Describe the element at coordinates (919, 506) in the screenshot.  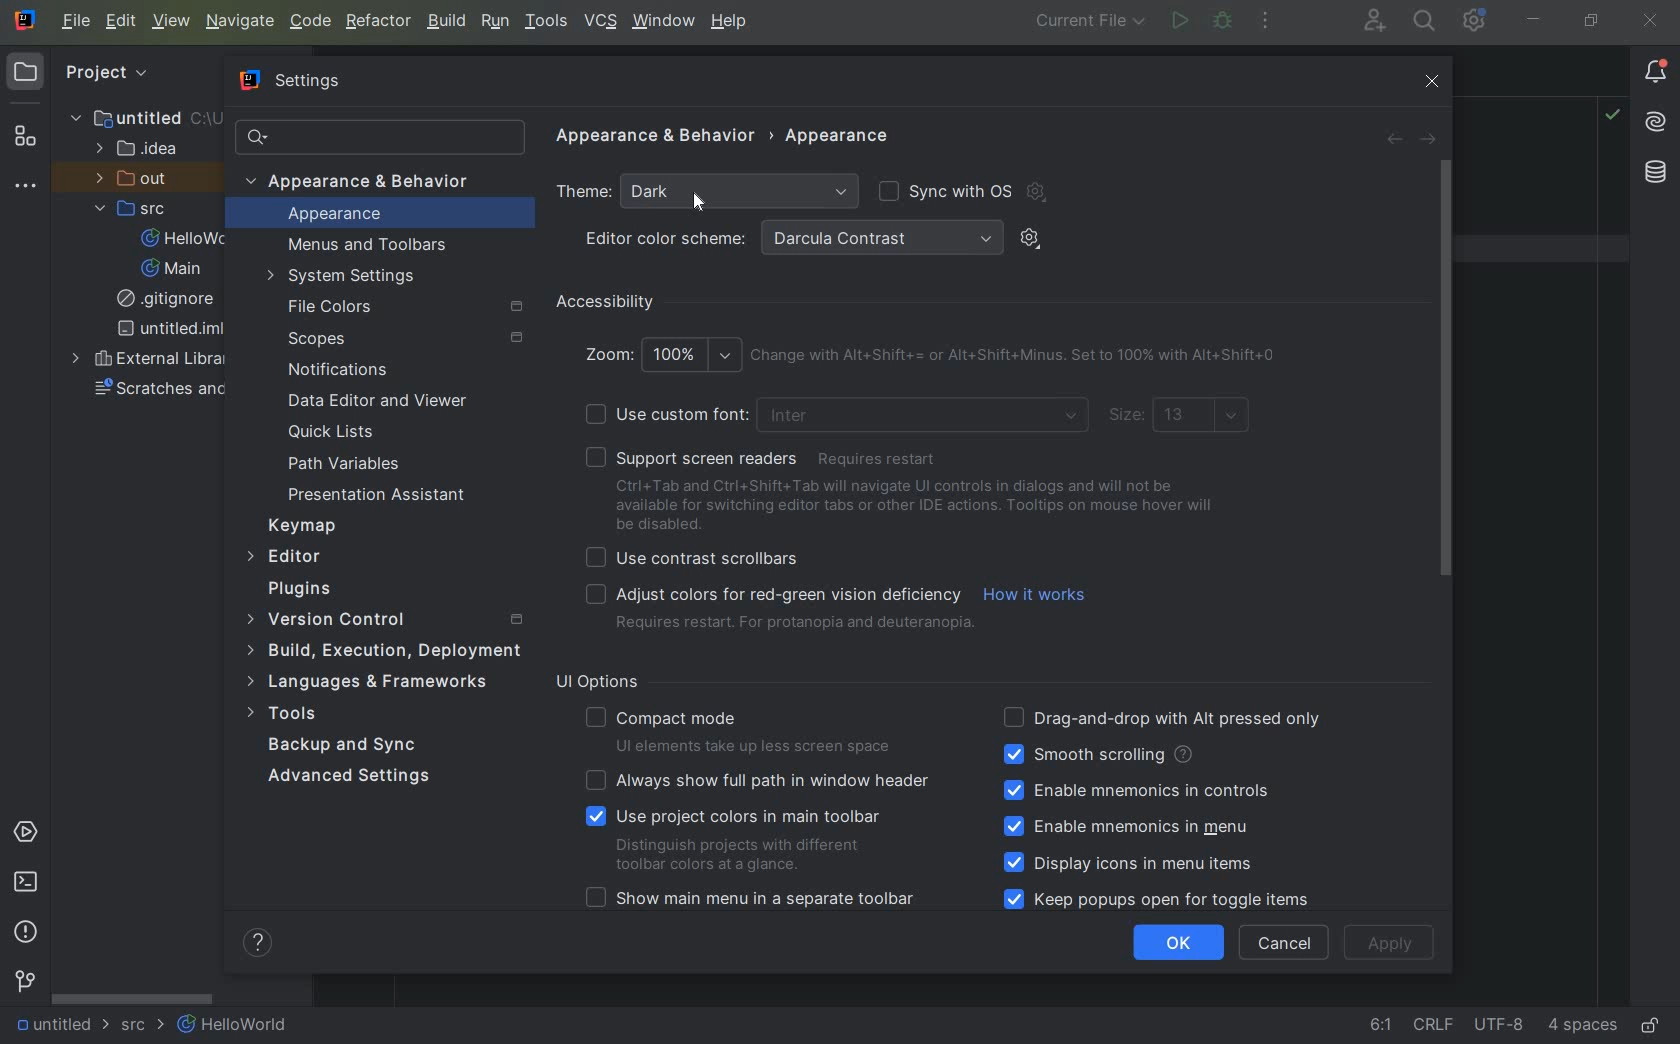
I see `(Information on support system)Ctri+Tab and Ctri+Shift+Tab will navigate Ul controls in dialogs and will not beavailable for switching editor tabs or other IDE actions. Tooltips on mouse hover willhe dicabled.` at that location.